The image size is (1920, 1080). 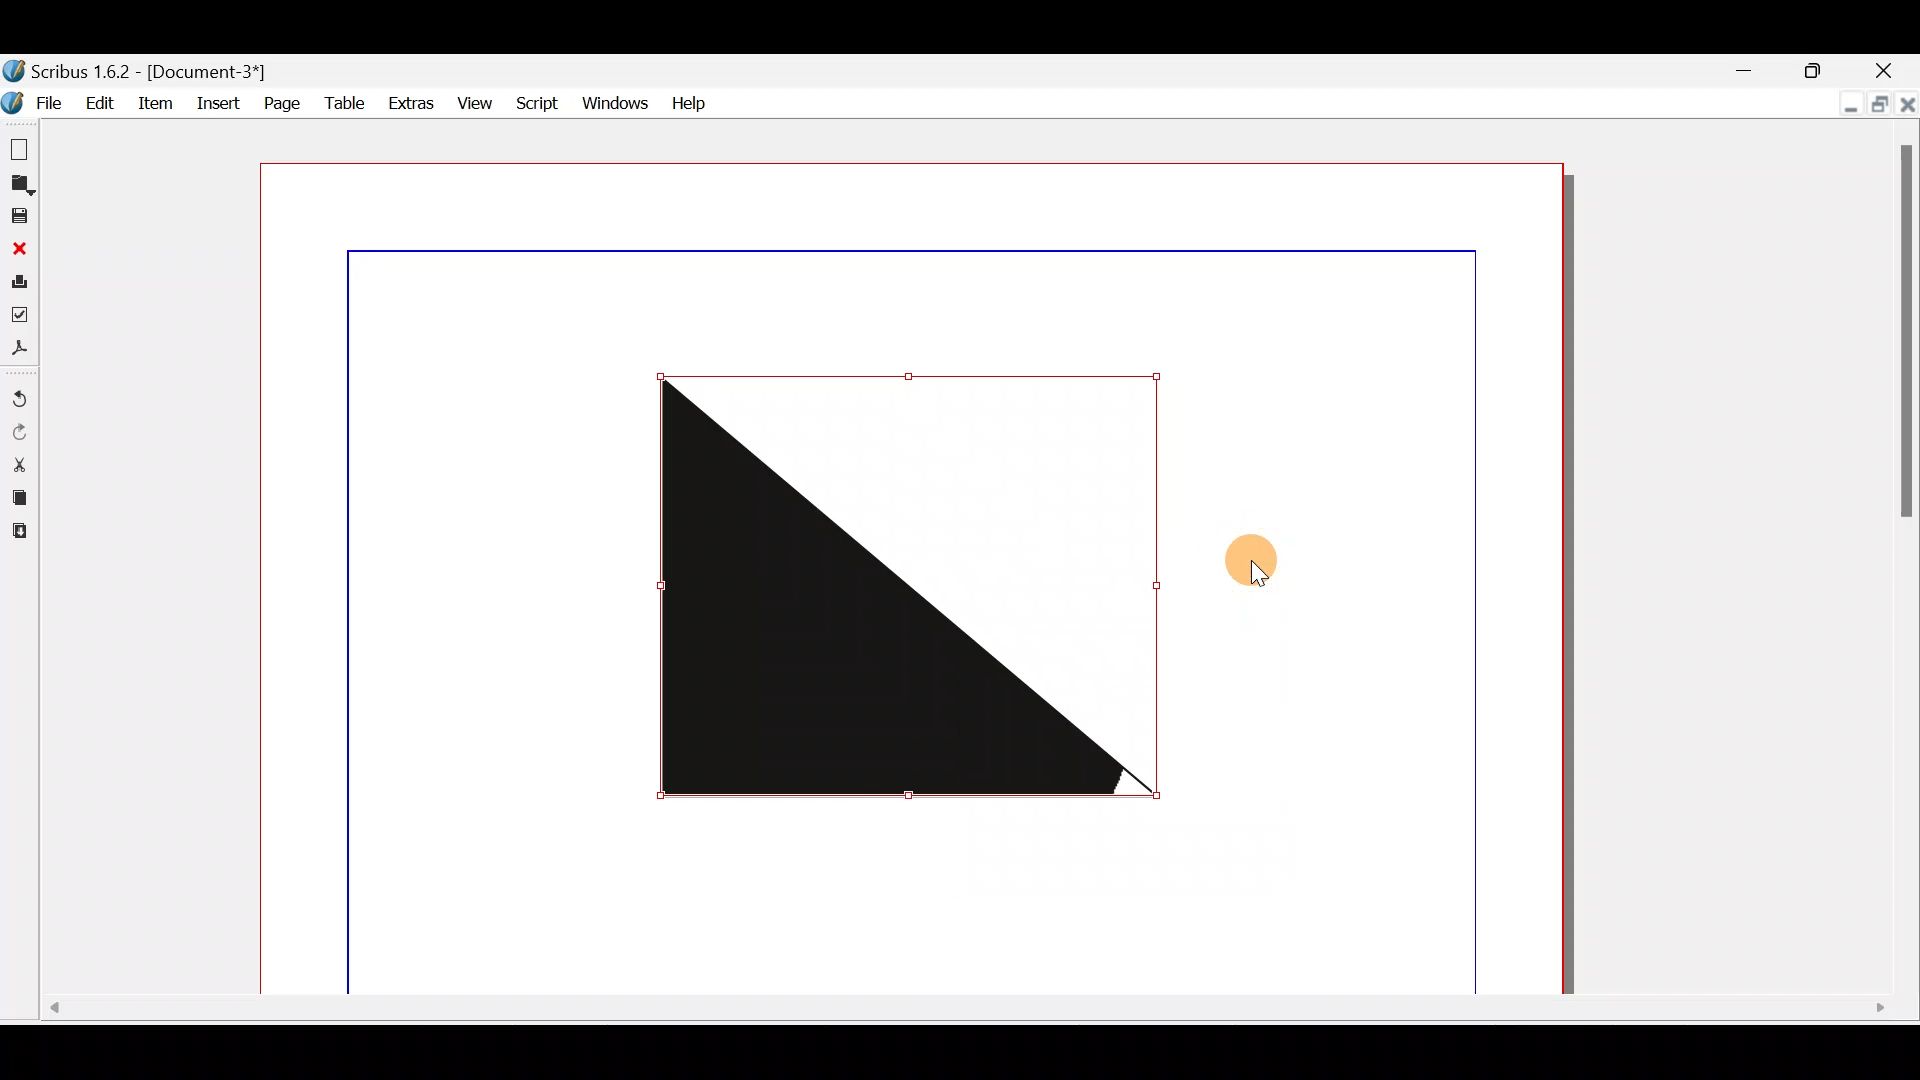 I want to click on Save as PDF, so click(x=22, y=347).